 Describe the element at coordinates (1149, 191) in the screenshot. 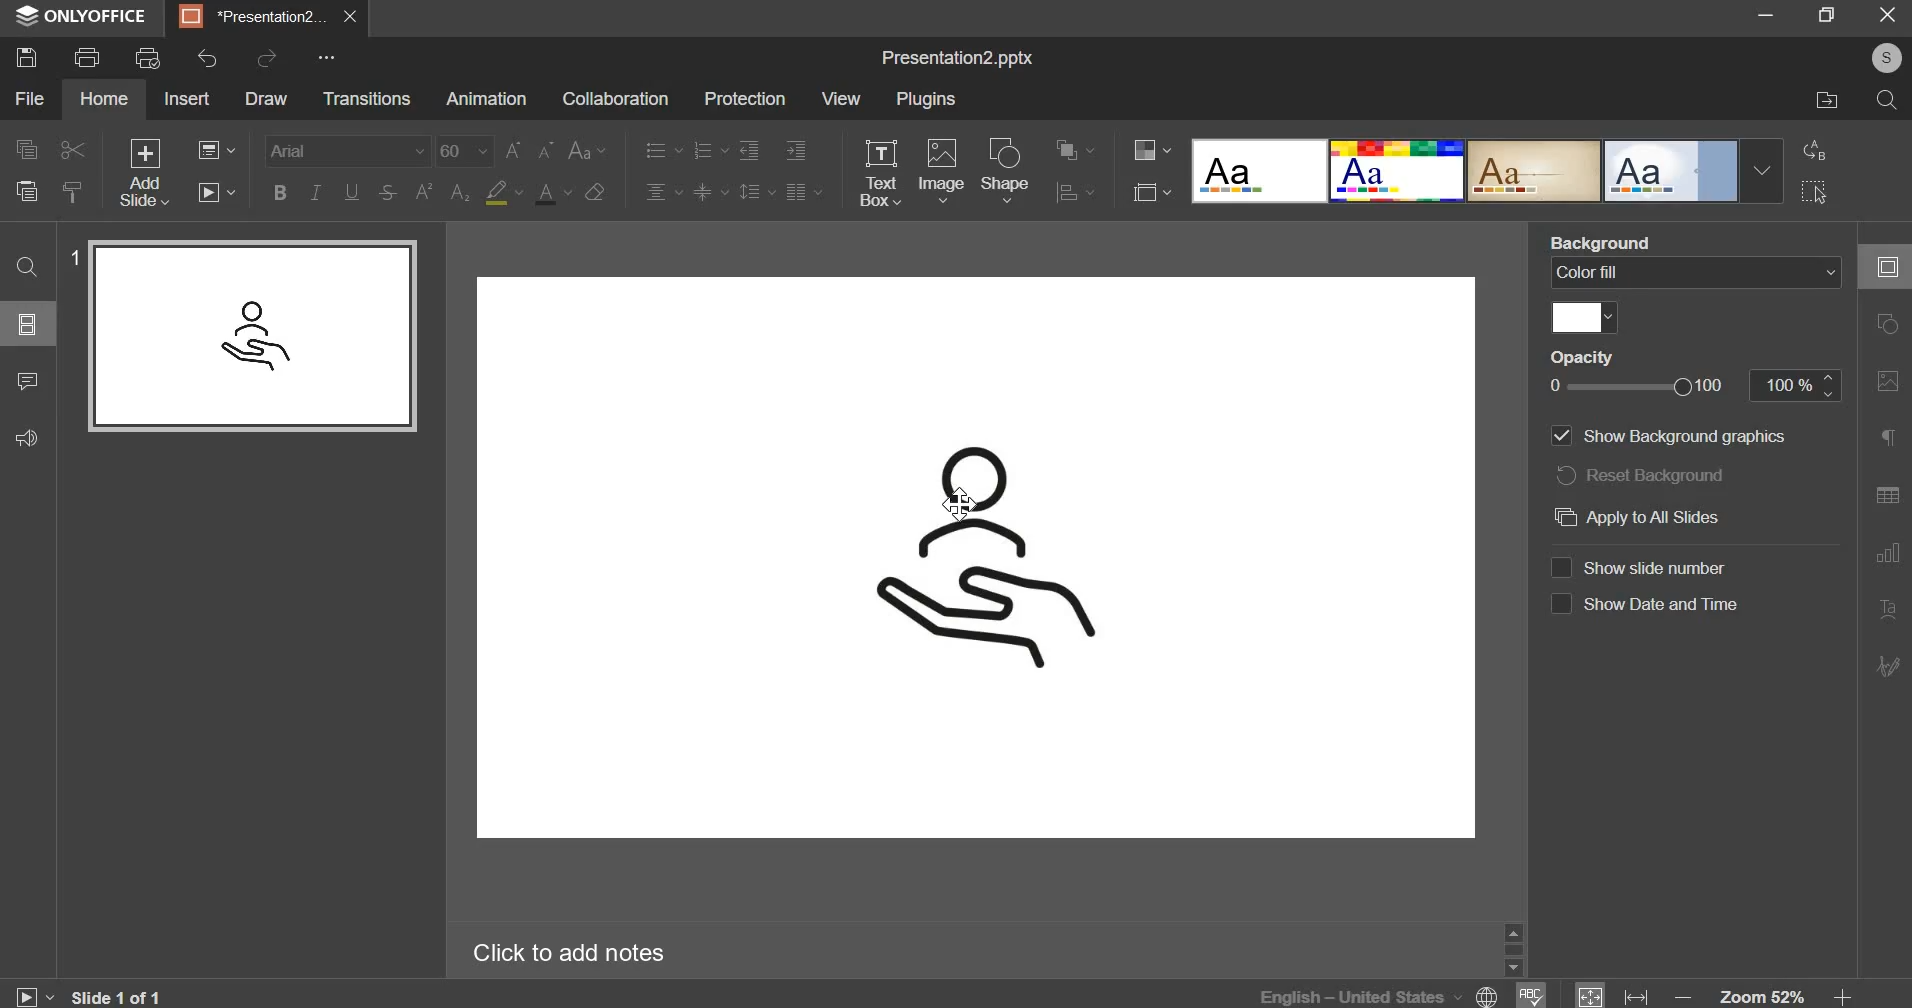

I see `slide size` at that location.